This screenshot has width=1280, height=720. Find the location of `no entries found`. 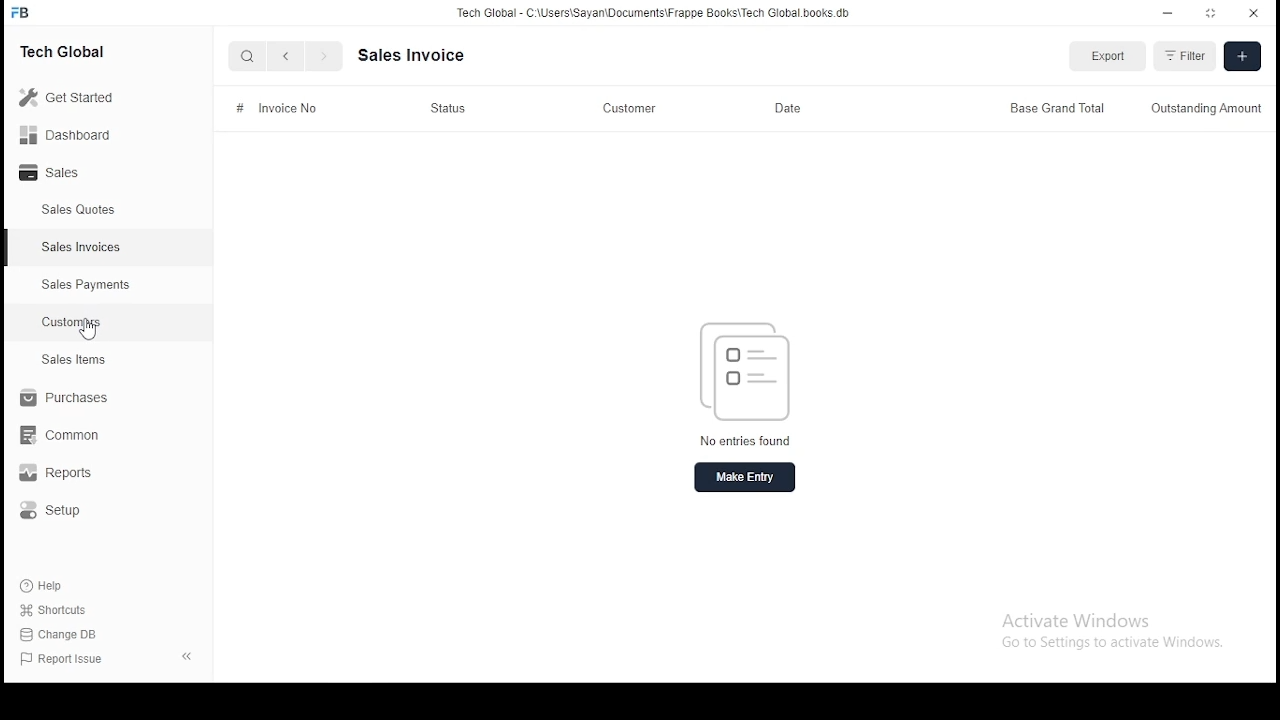

no entries found is located at coordinates (748, 441).